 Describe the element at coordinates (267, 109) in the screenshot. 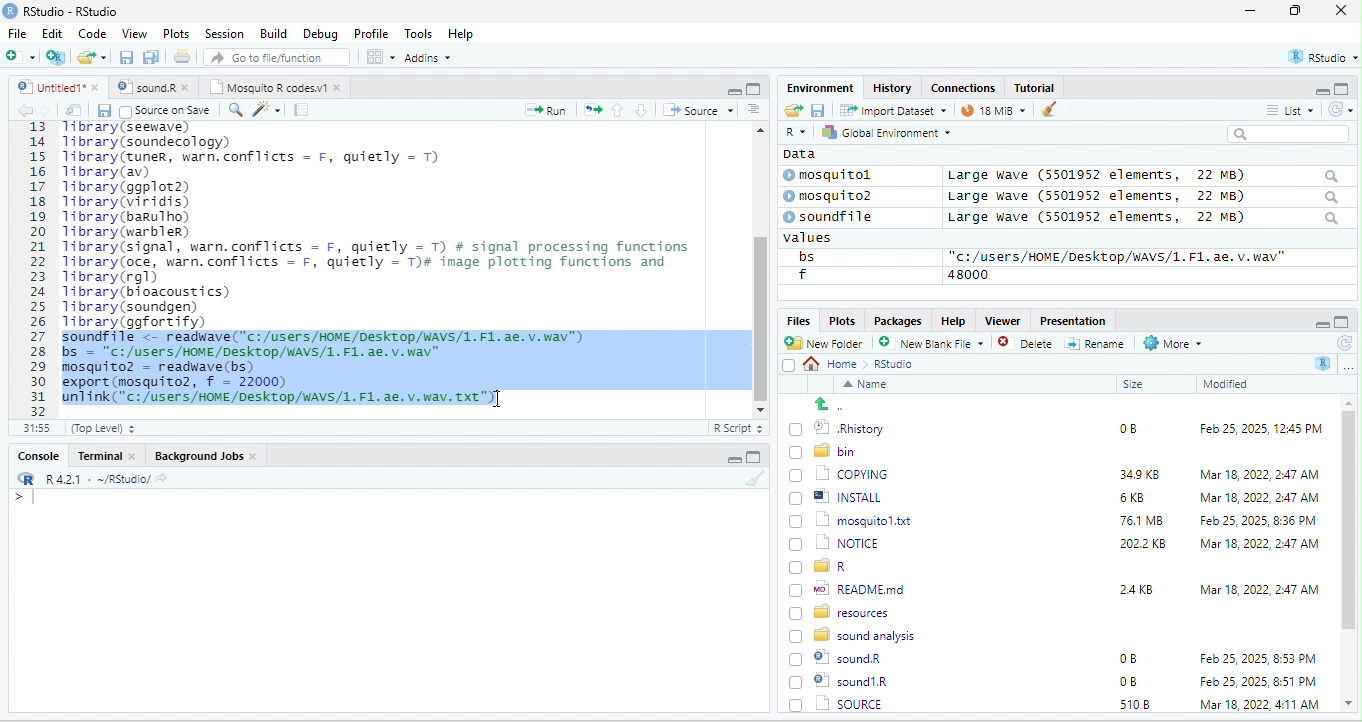

I see `sharpen` at that location.